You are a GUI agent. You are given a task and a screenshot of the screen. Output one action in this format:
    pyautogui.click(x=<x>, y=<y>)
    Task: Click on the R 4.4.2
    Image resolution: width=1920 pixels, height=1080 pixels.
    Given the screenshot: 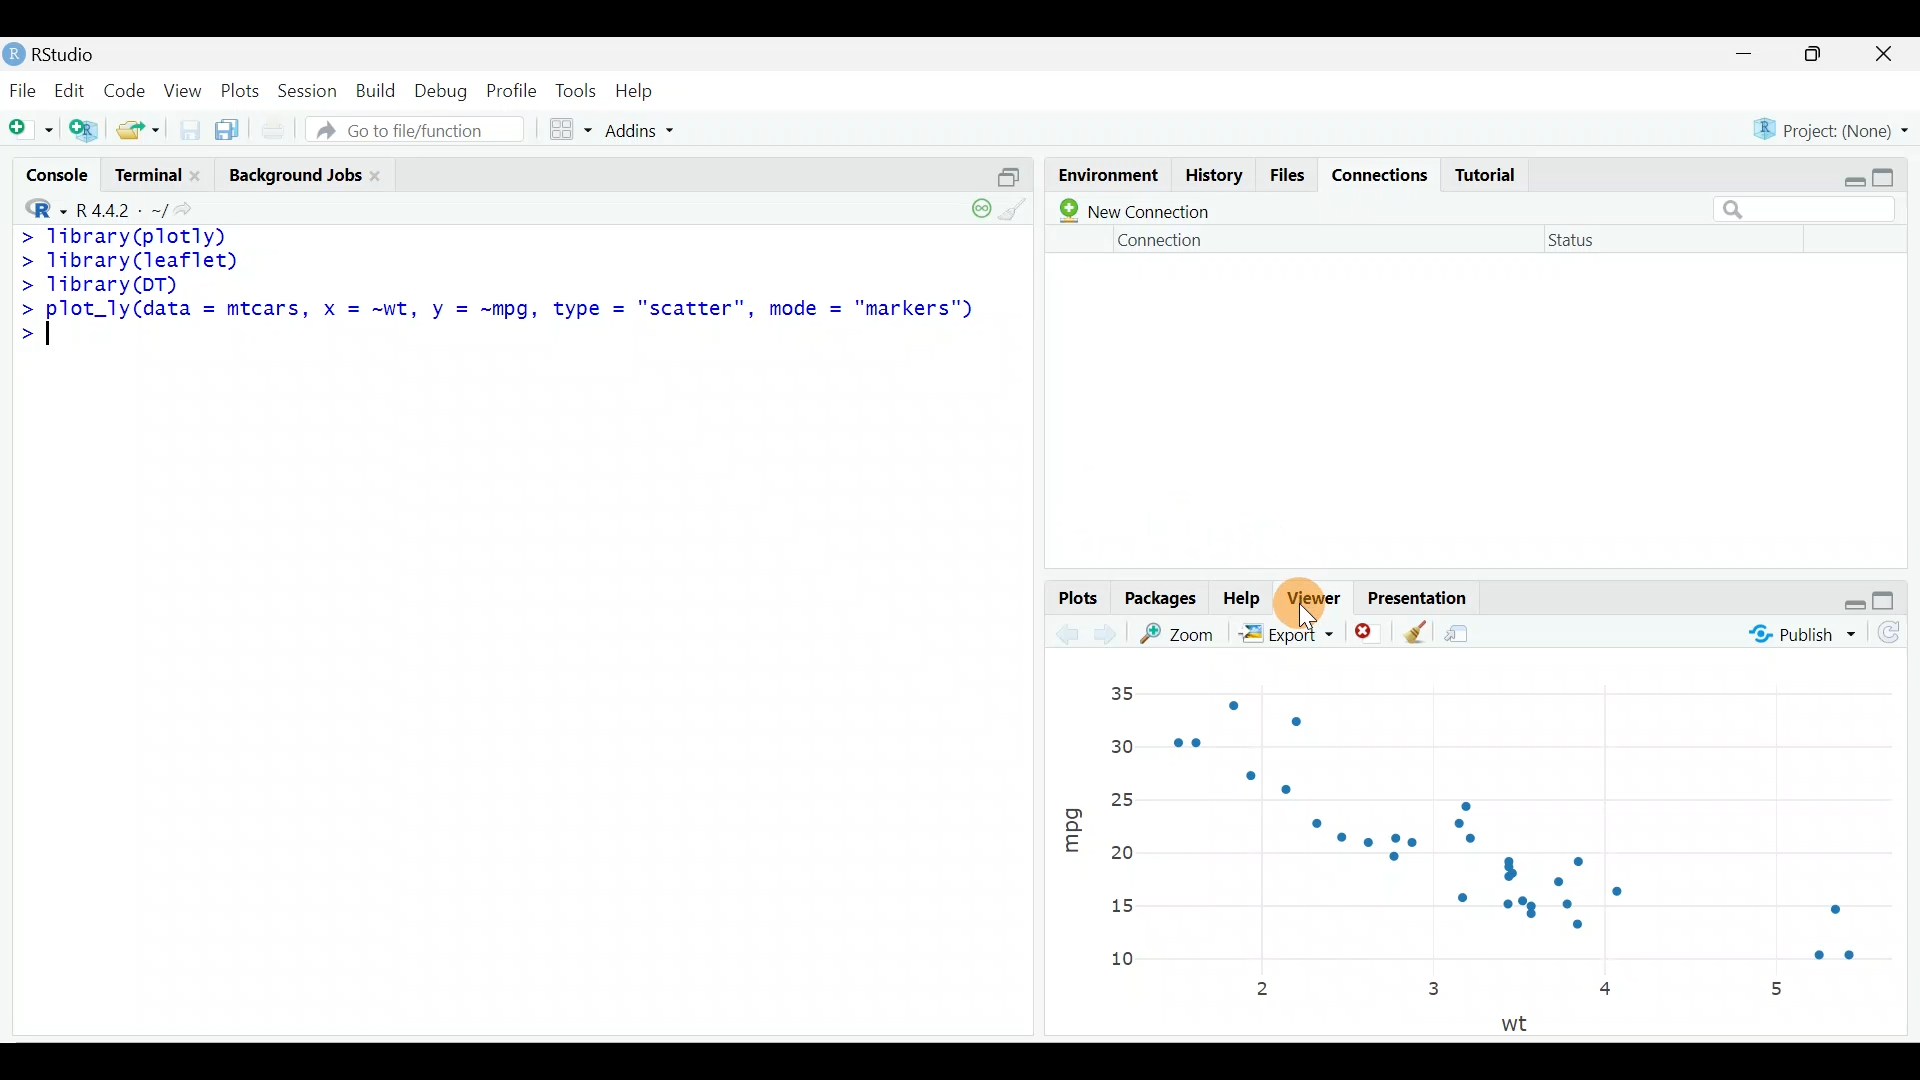 What is the action you would take?
    pyautogui.click(x=123, y=208)
    